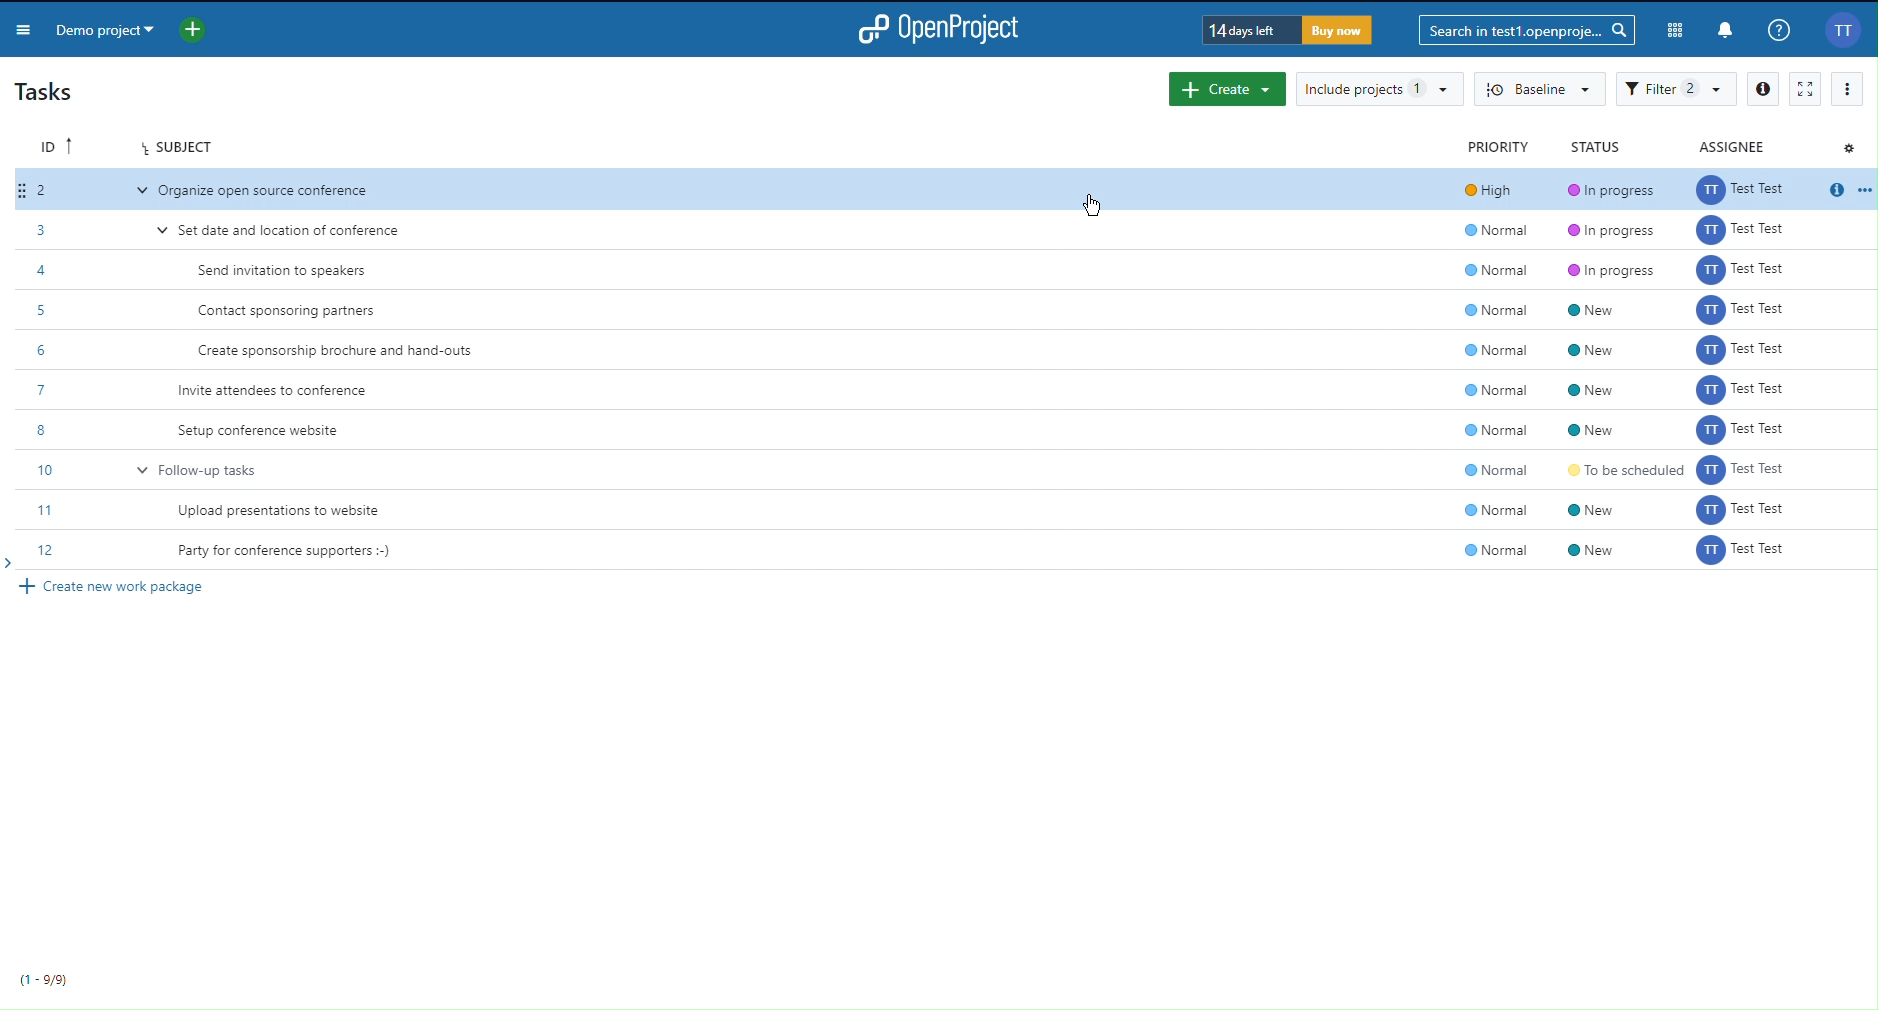  What do you see at coordinates (945, 229) in the screenshot?
I see `3 Vv Set date and location of conference @Normal ~~ @ In progress Jest Test.` at bounding box center [945, 229].